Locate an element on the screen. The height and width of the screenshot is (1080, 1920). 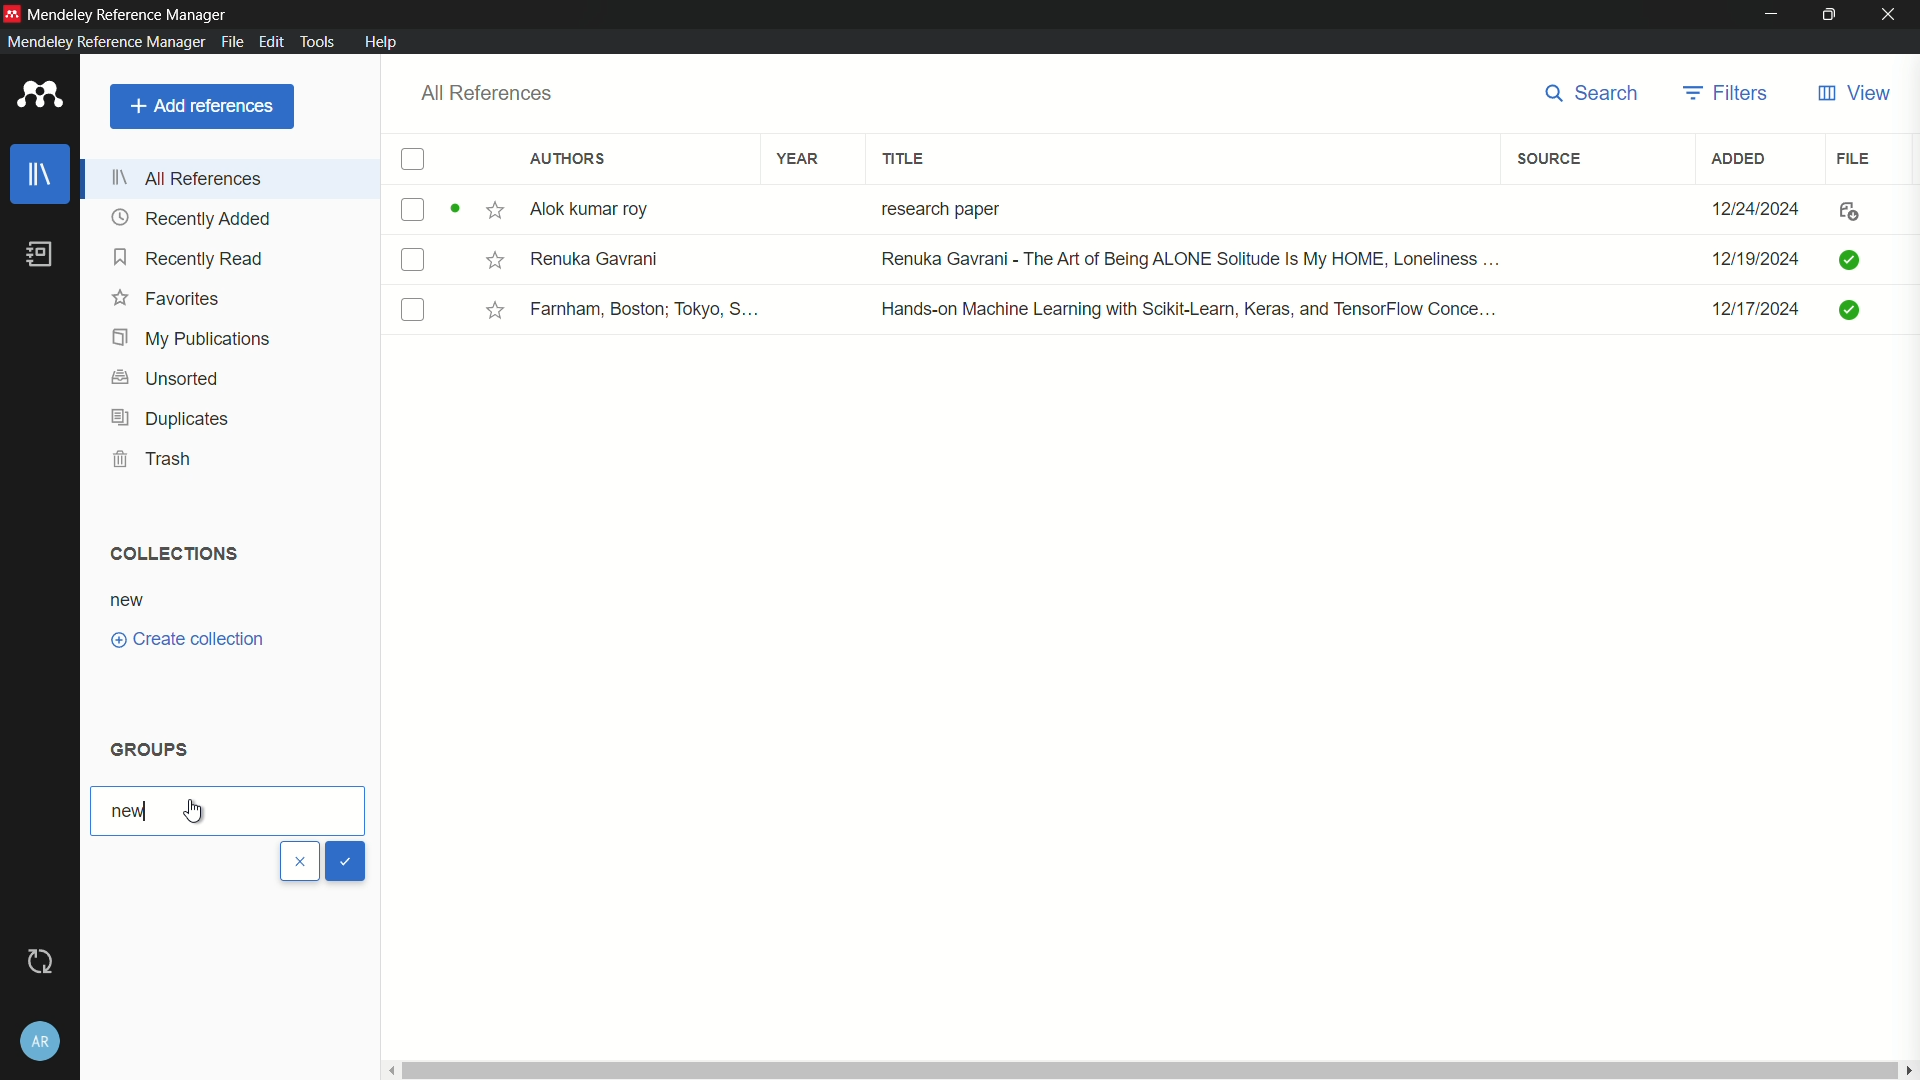
Alok Kumar Rou is located at coordinates (596, 211).